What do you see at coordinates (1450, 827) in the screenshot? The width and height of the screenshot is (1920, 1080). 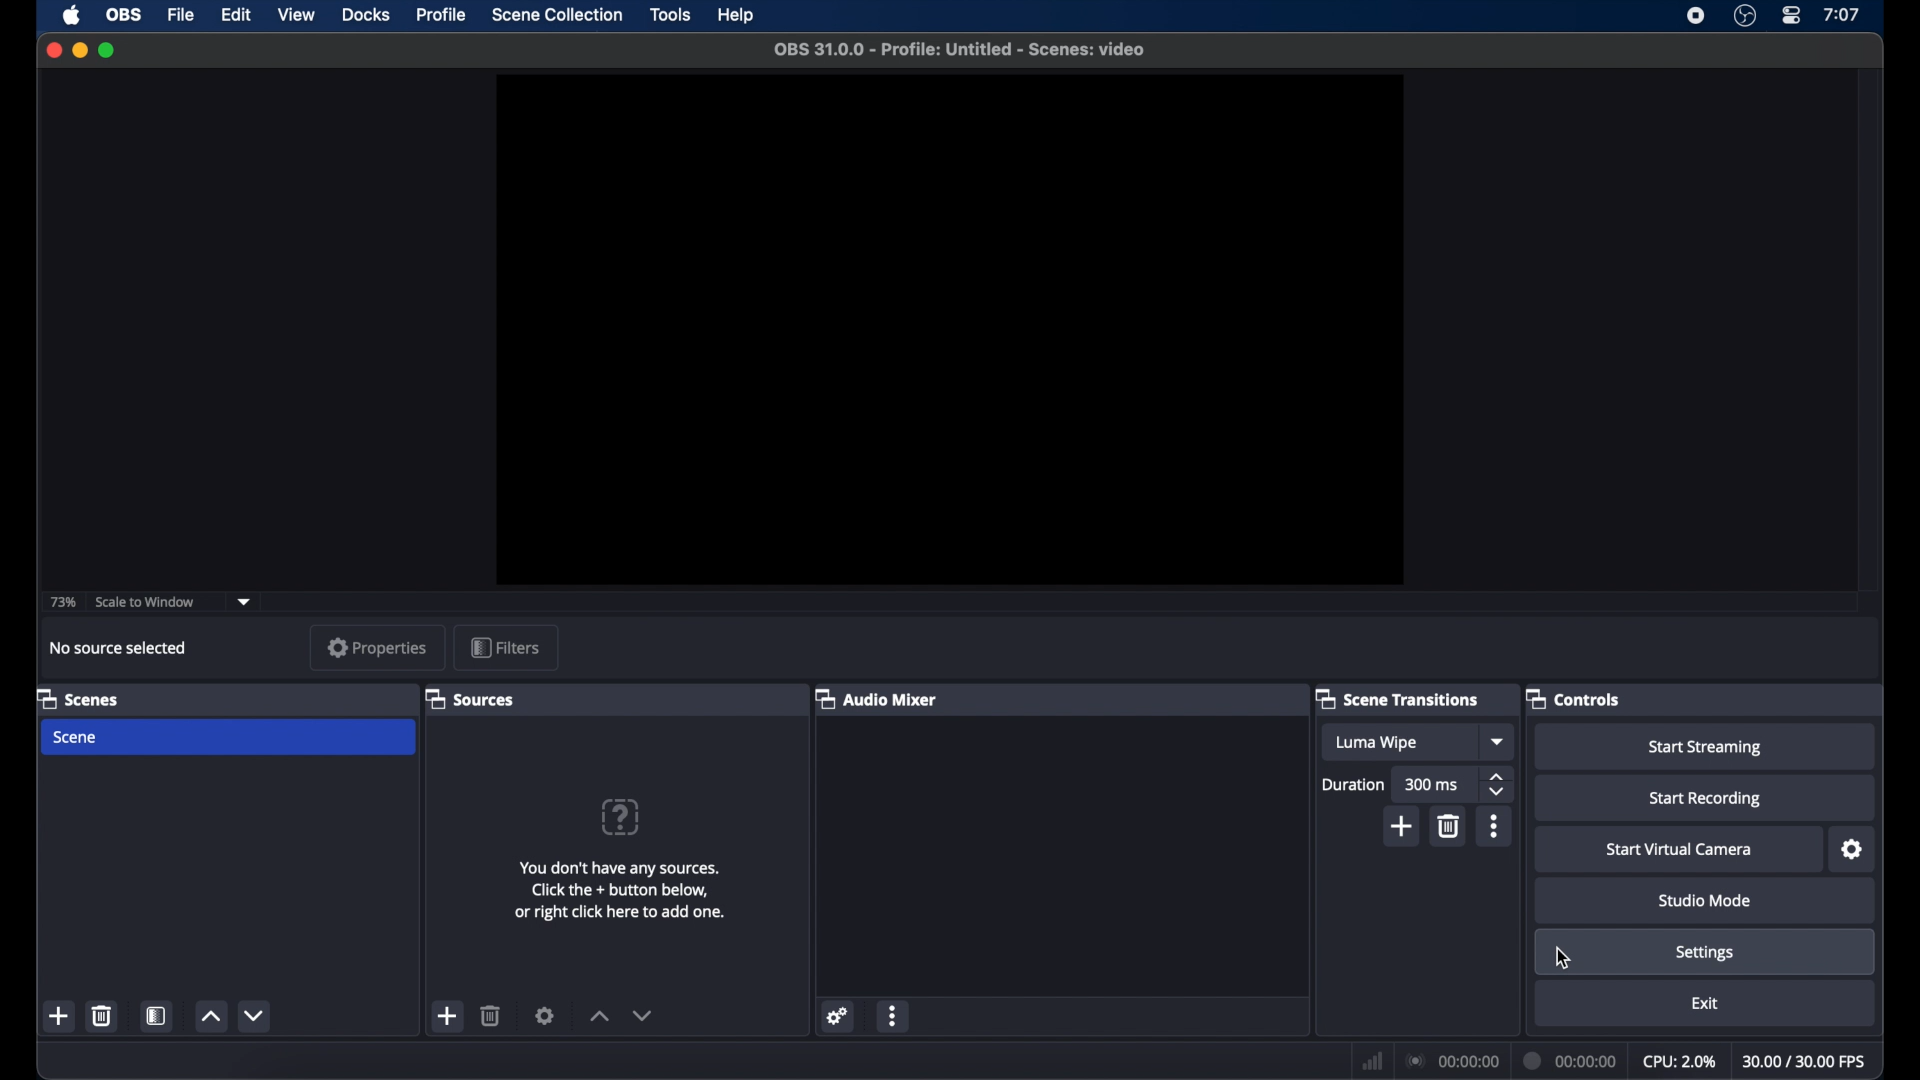 I see `delete` at bounding box center [1450, 827].